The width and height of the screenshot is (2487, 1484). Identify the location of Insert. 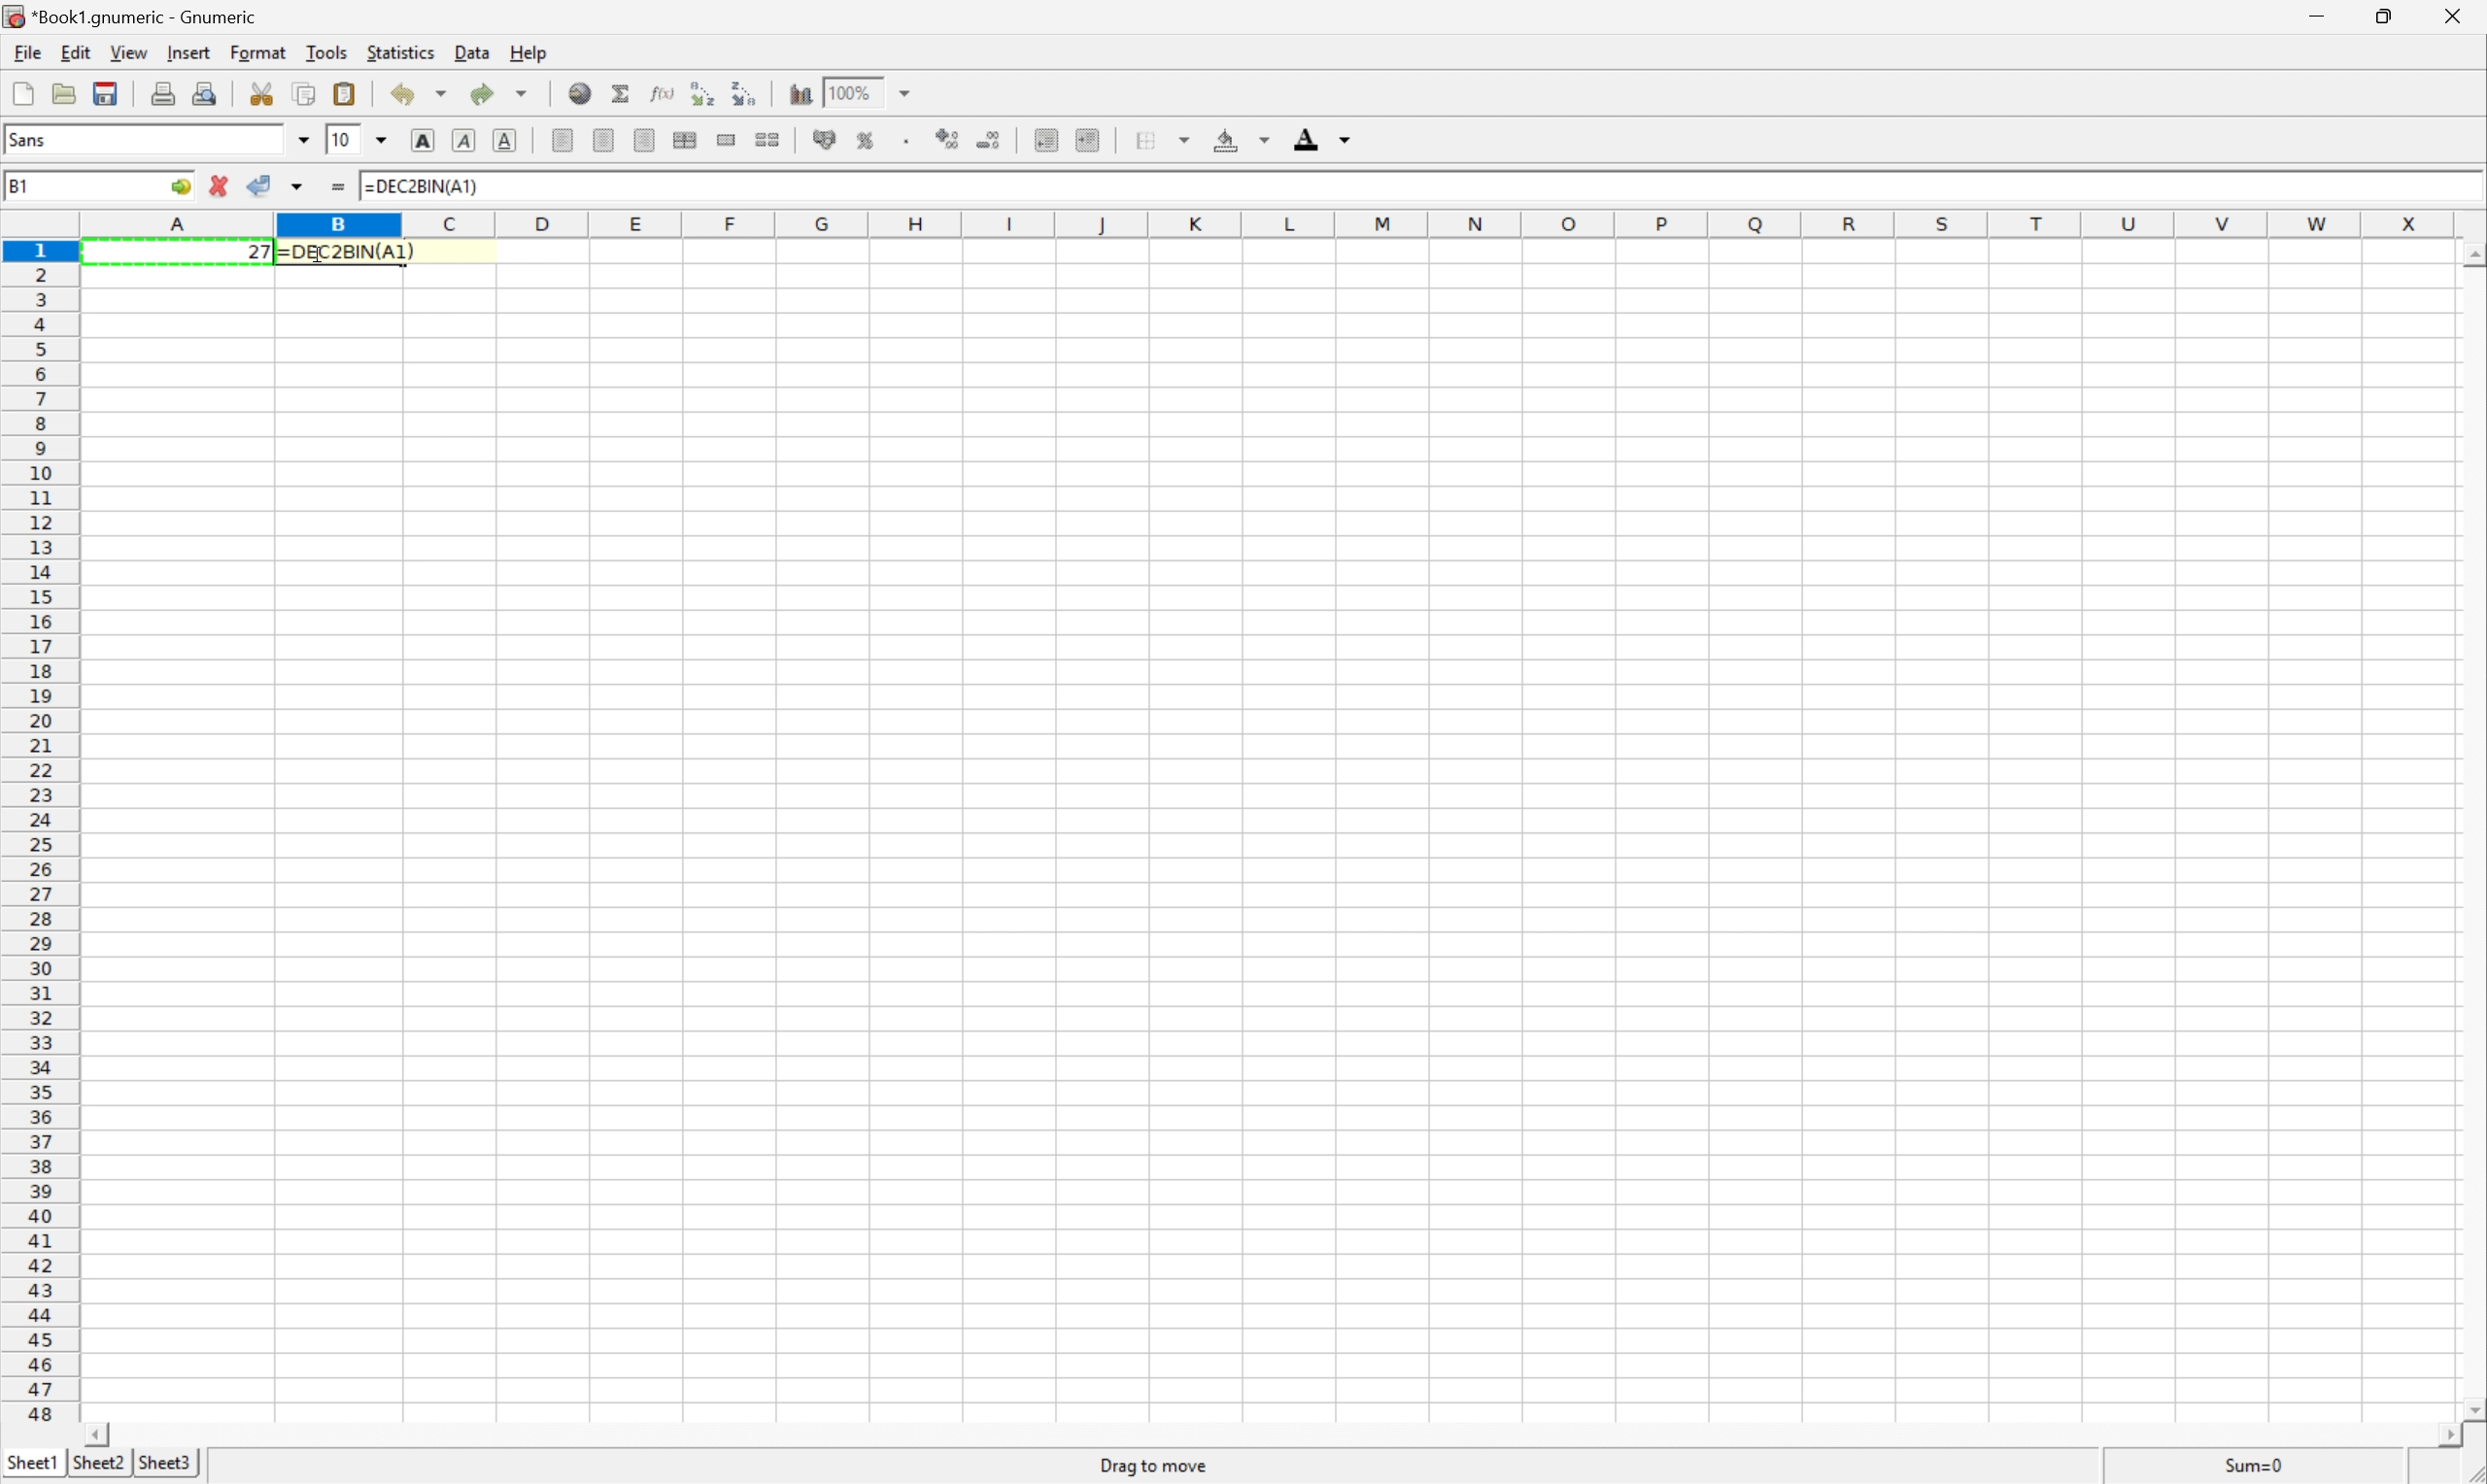
(188, 53).